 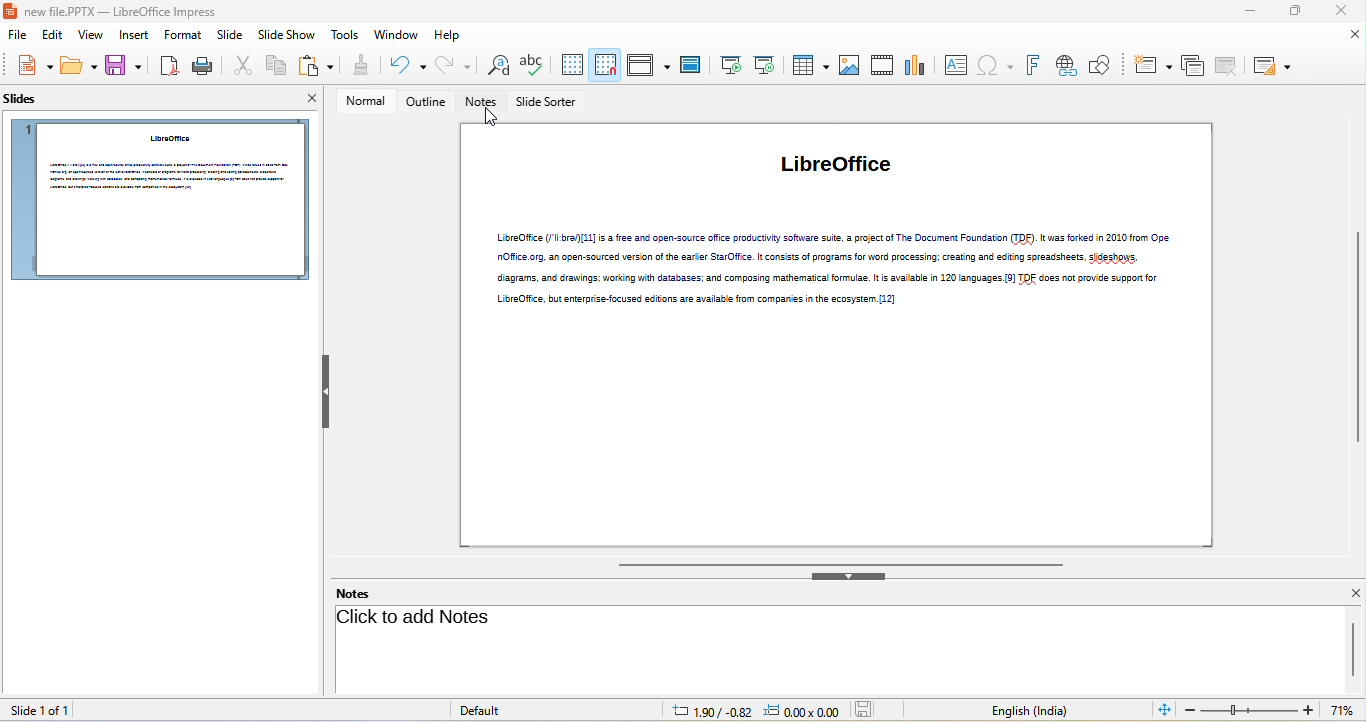 What do you see at coordinates (955, 65) in the screenshot?
I see `text box` at bounding box center [955, 65].